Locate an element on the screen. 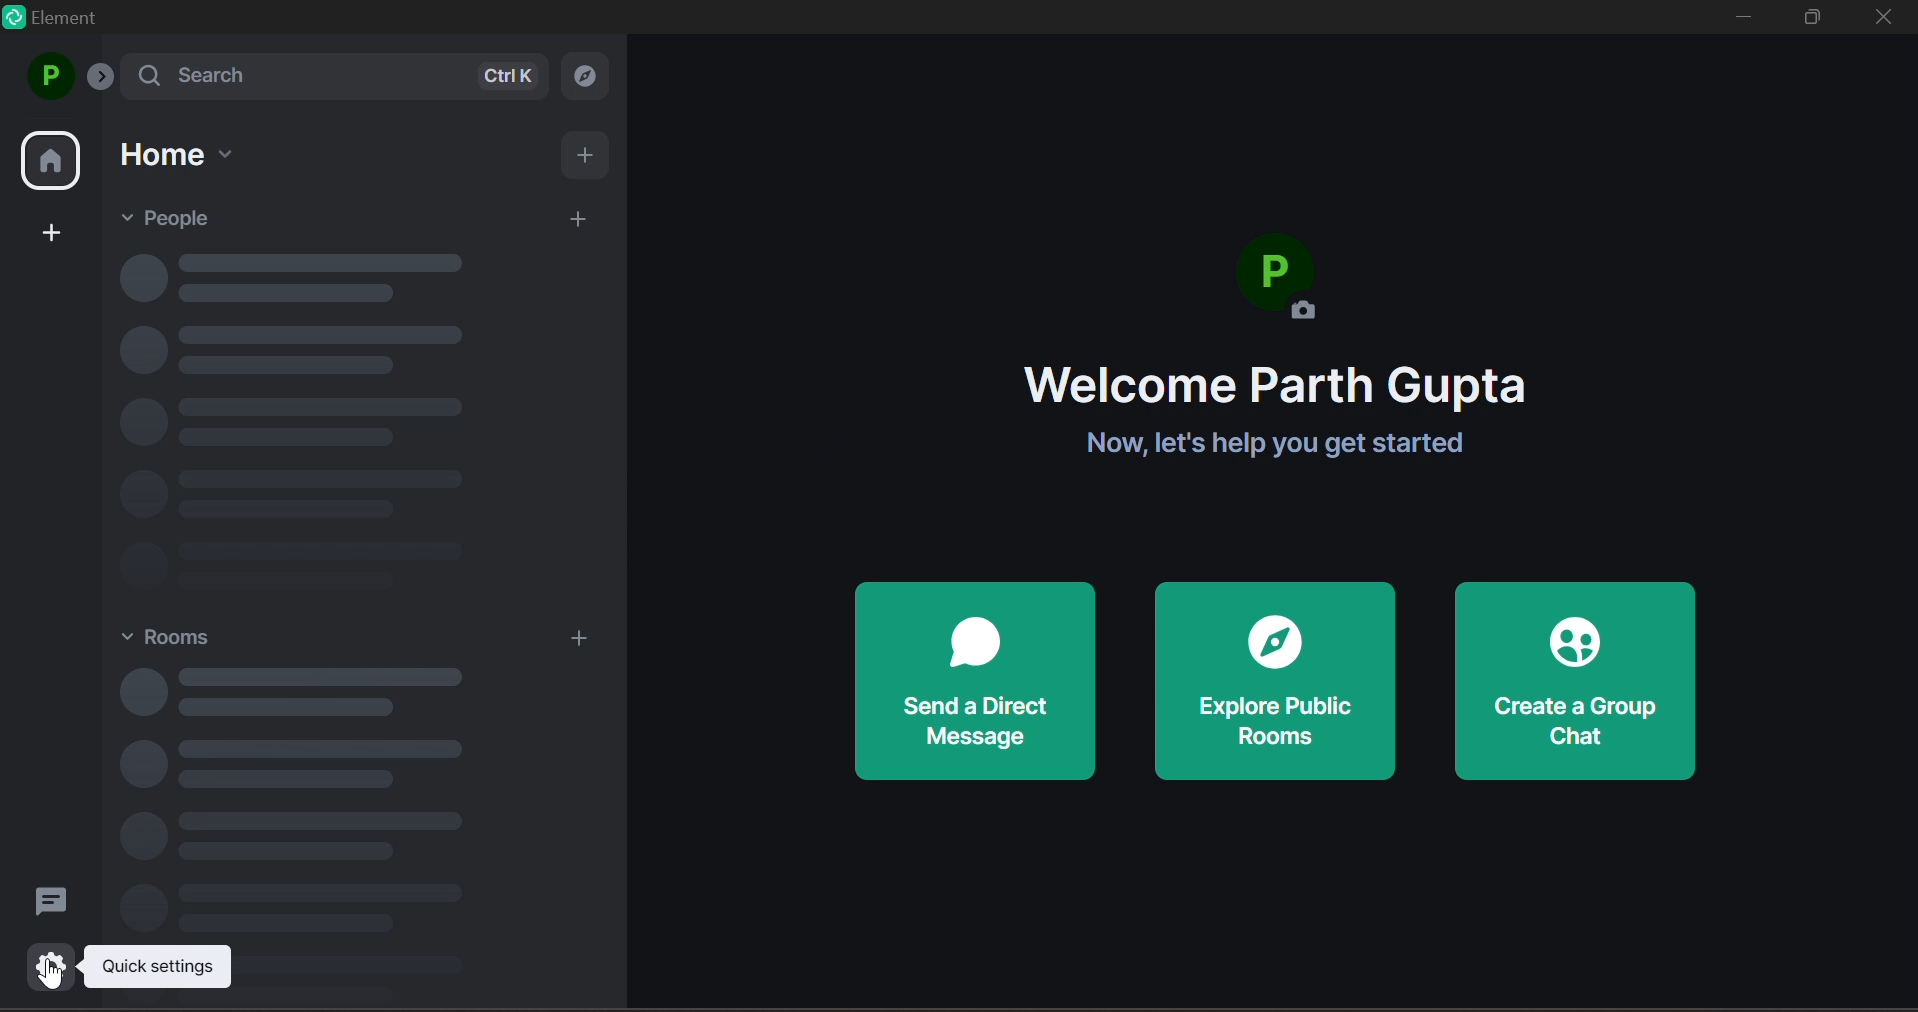 The image size is (1918, 1012). add is located at coordinates (580, 221).